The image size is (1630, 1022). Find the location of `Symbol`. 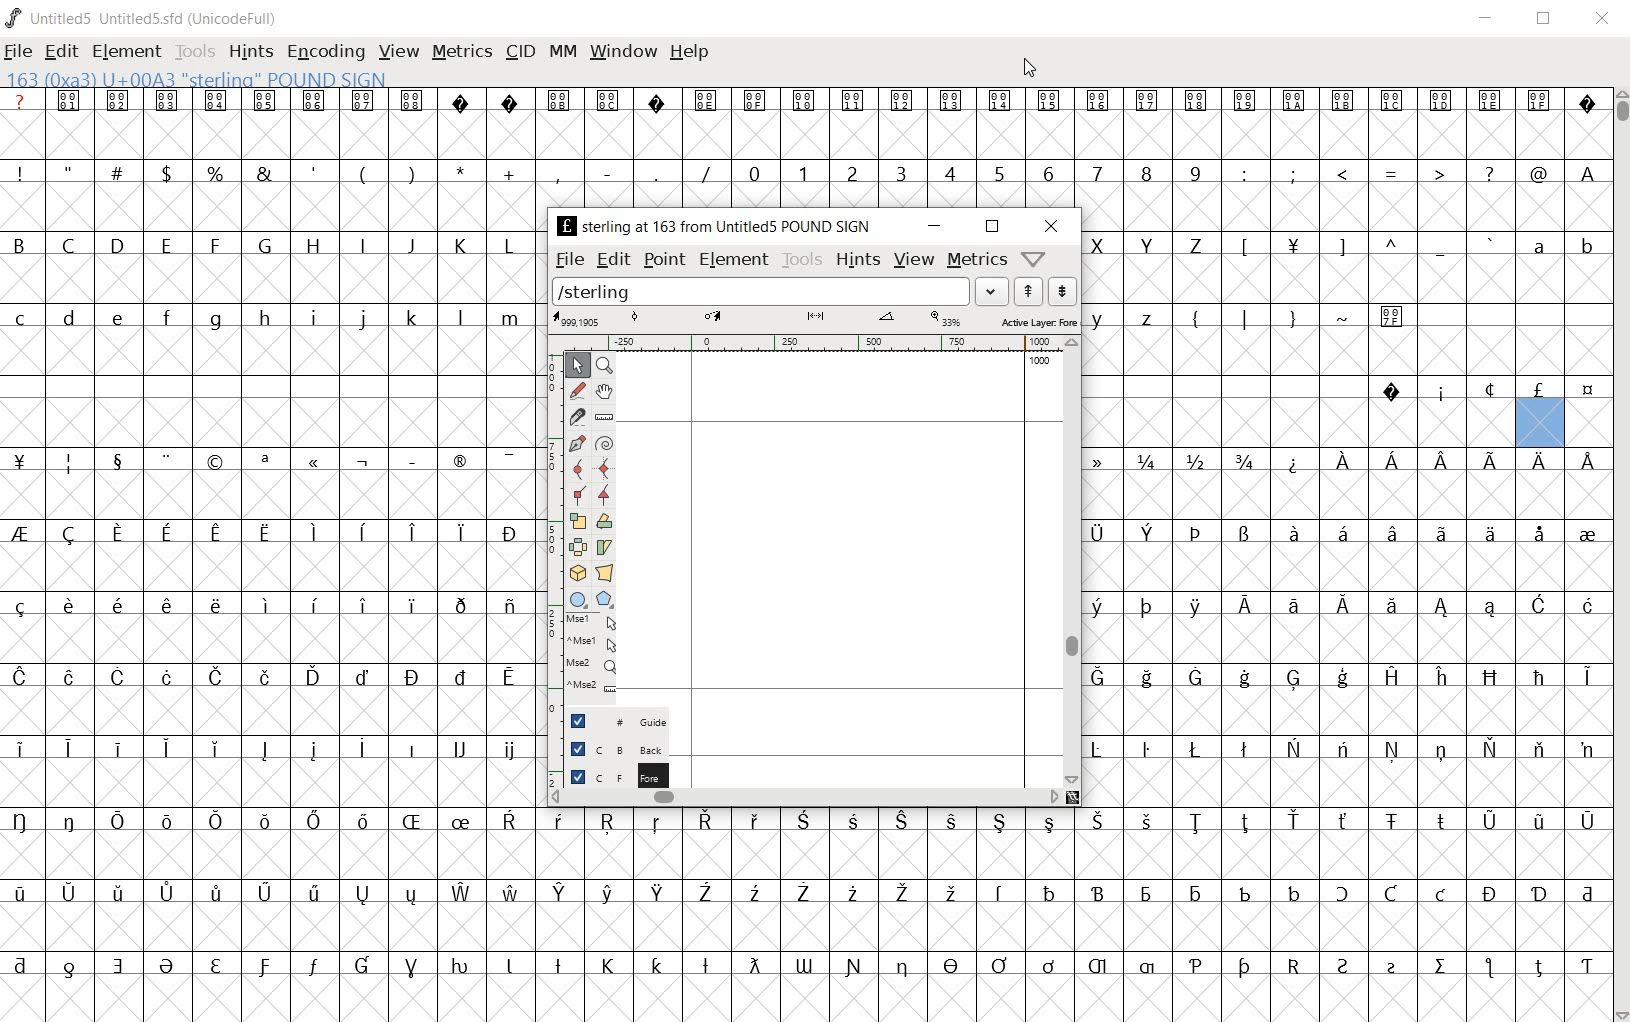

Symbol is located at coordinates (999, 966).